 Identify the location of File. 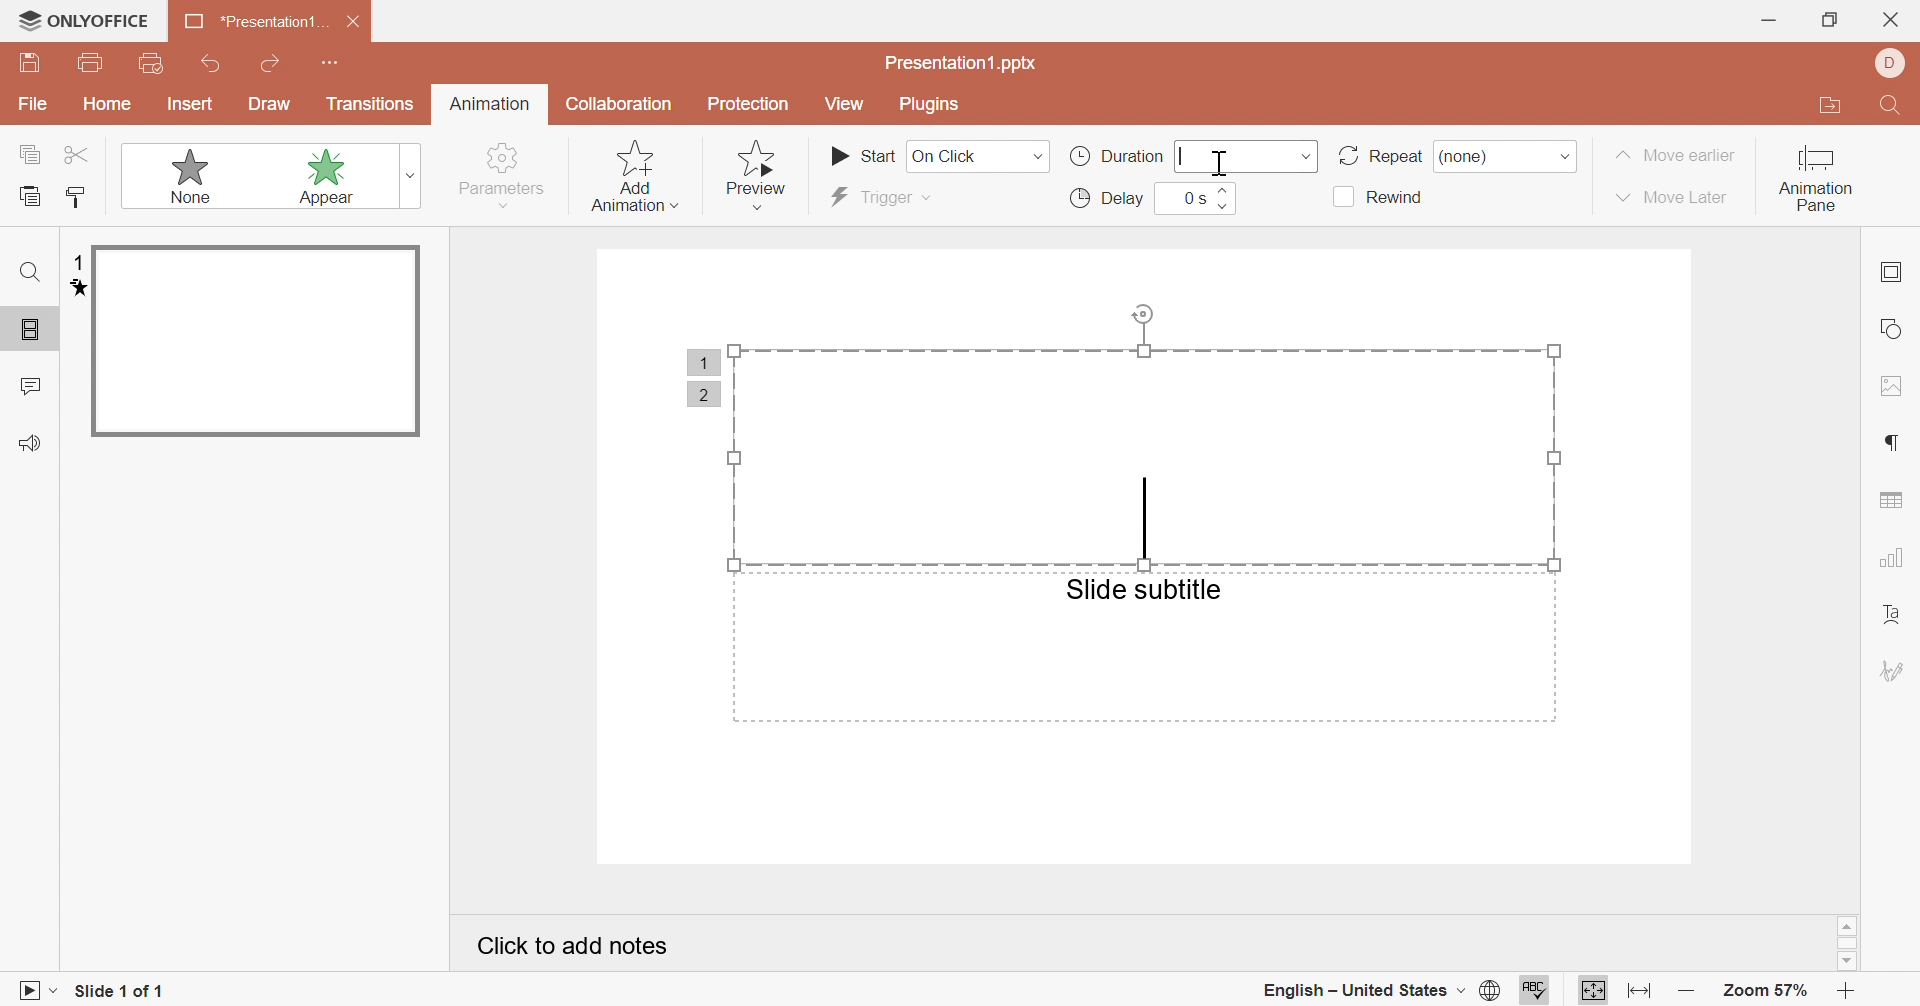
(34, 104).